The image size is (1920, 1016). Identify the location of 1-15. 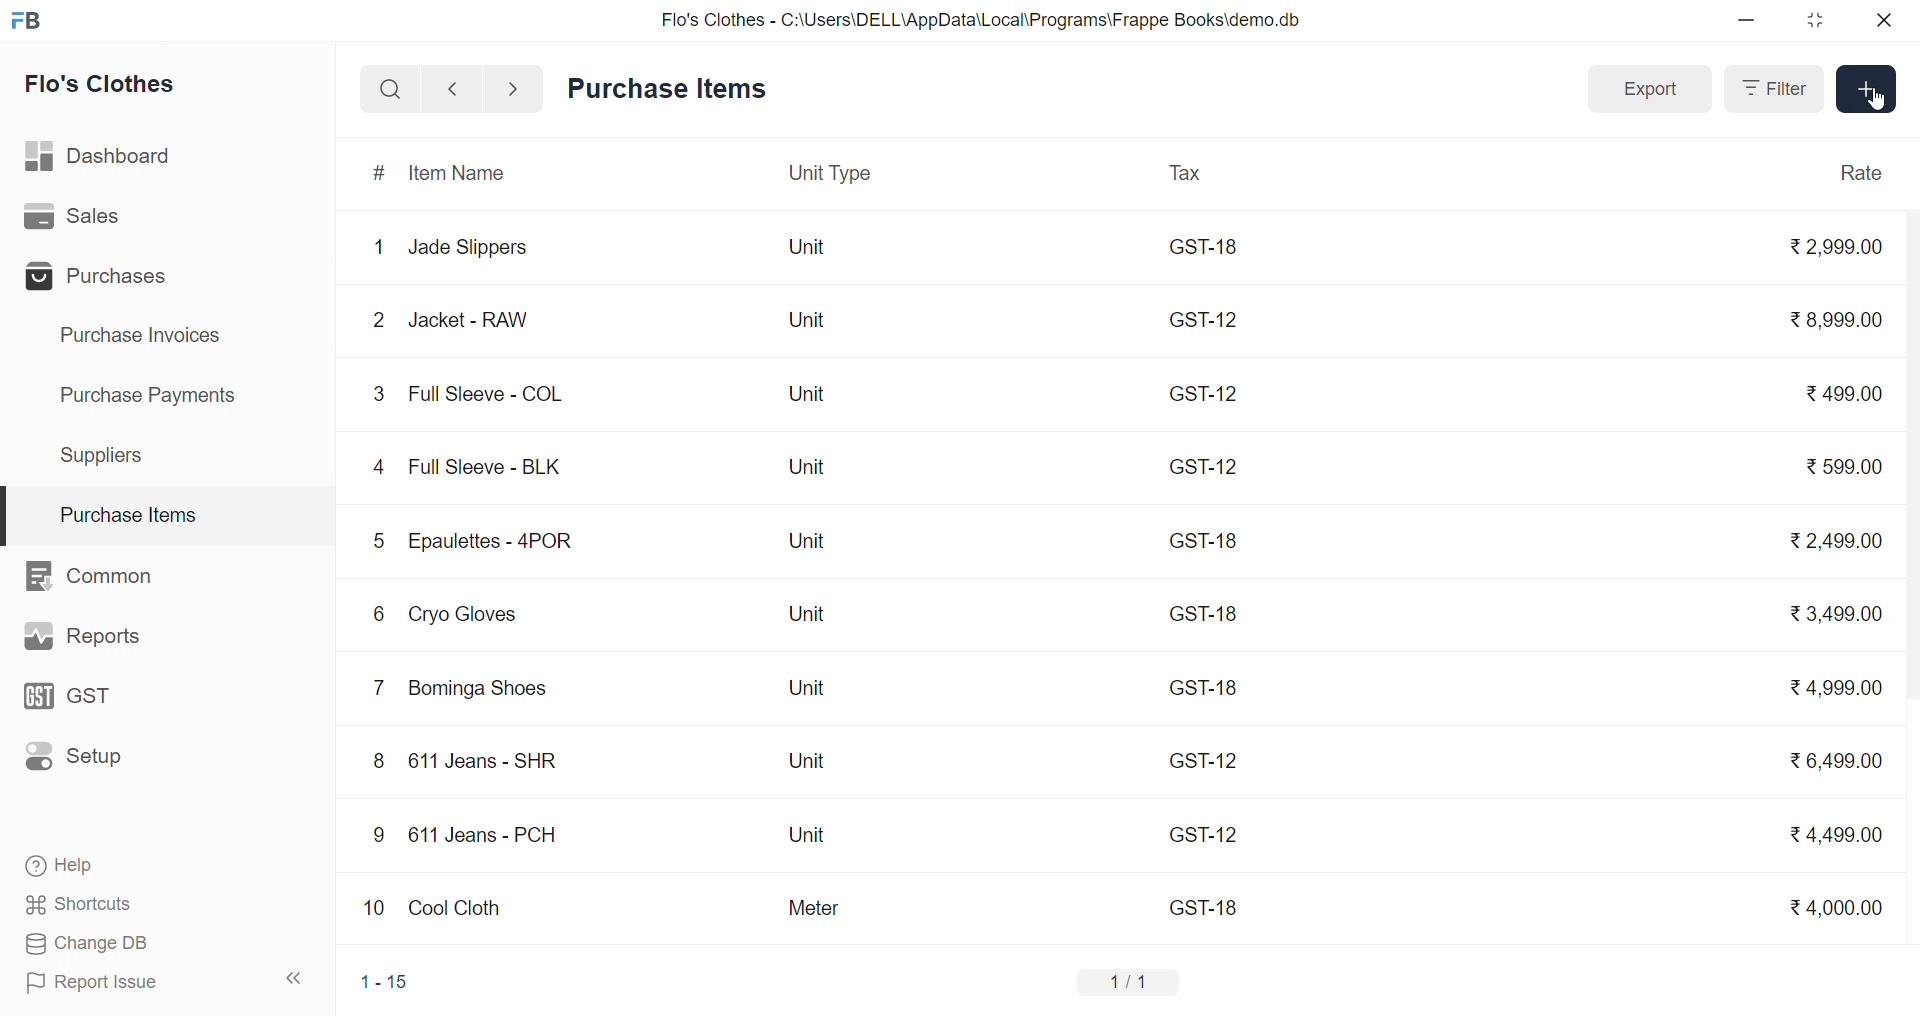
(383, 983).